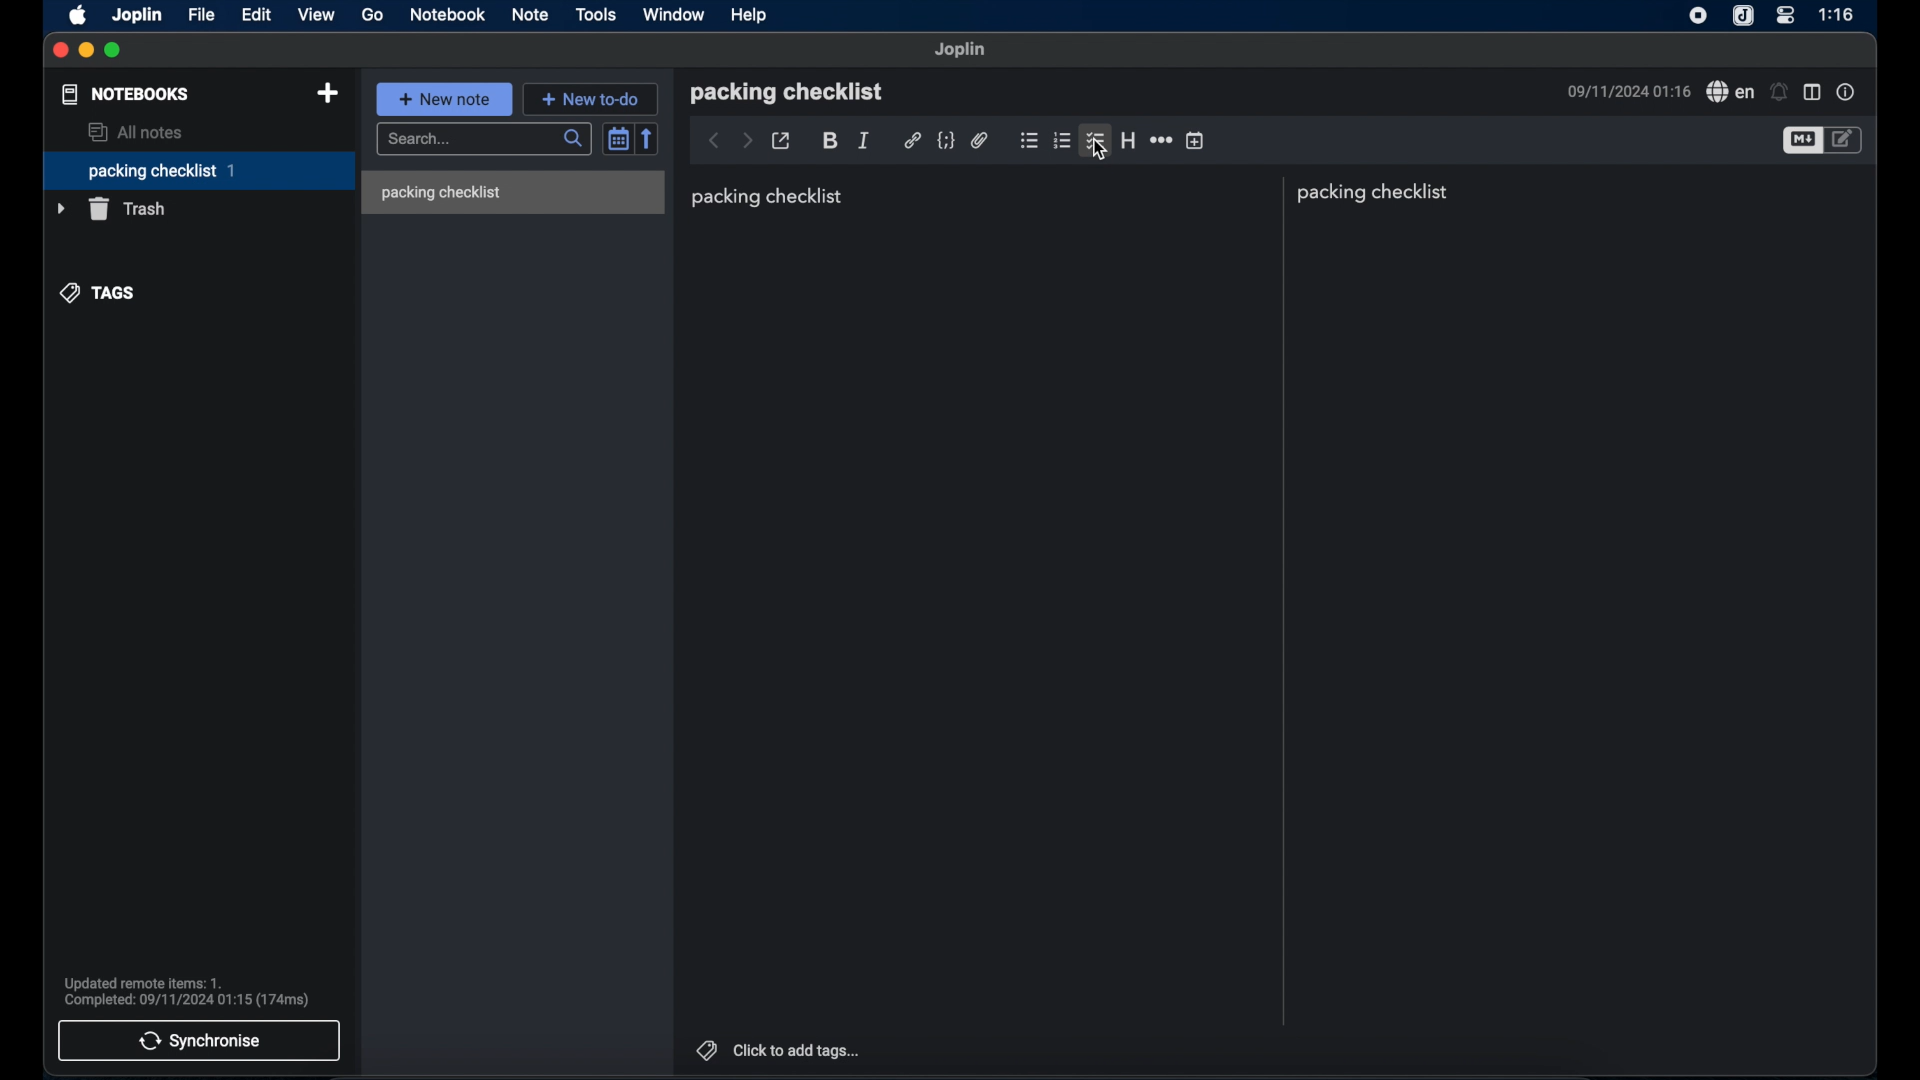  Describe the element at coordinates (1281, 601) in the screenshot. I see `divider` at that location.